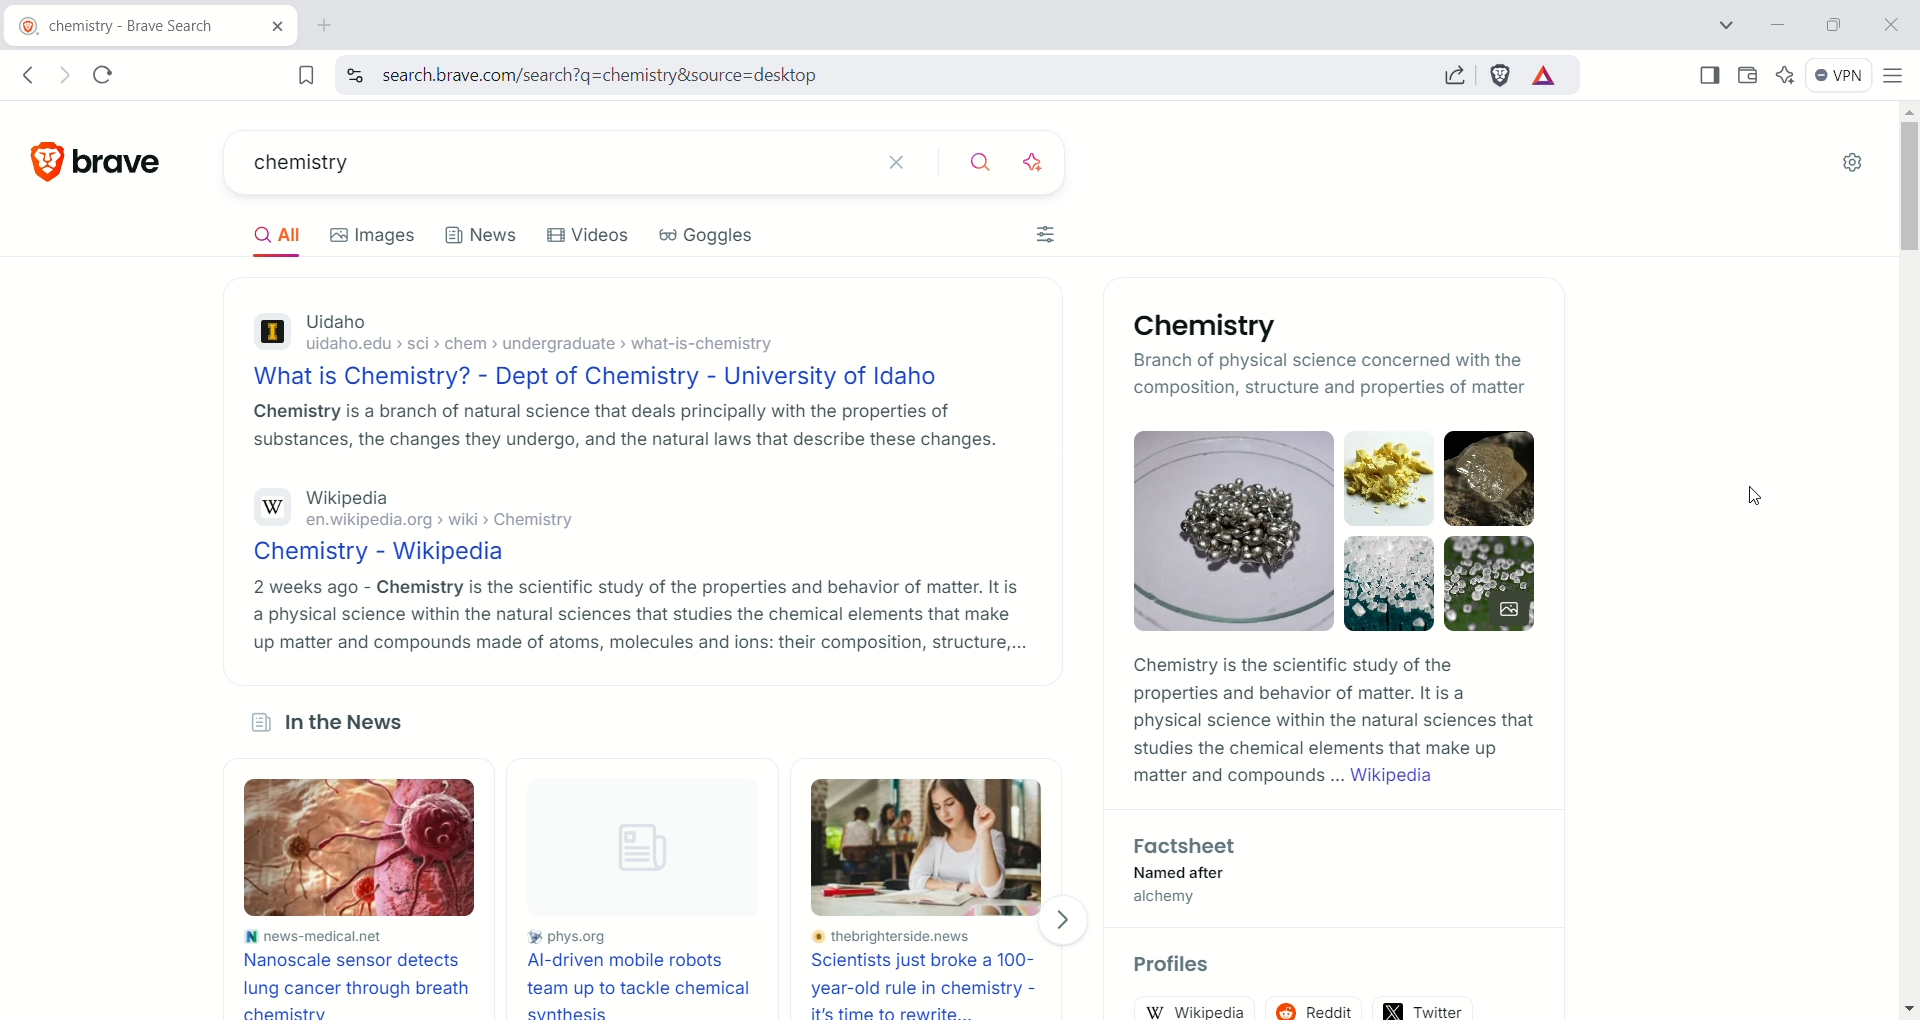 This screenshot has height=1020, width=1920. What do you see at coordinates (933, 847) in the screenshot?
I see `image` at bounding box center [933, 847].